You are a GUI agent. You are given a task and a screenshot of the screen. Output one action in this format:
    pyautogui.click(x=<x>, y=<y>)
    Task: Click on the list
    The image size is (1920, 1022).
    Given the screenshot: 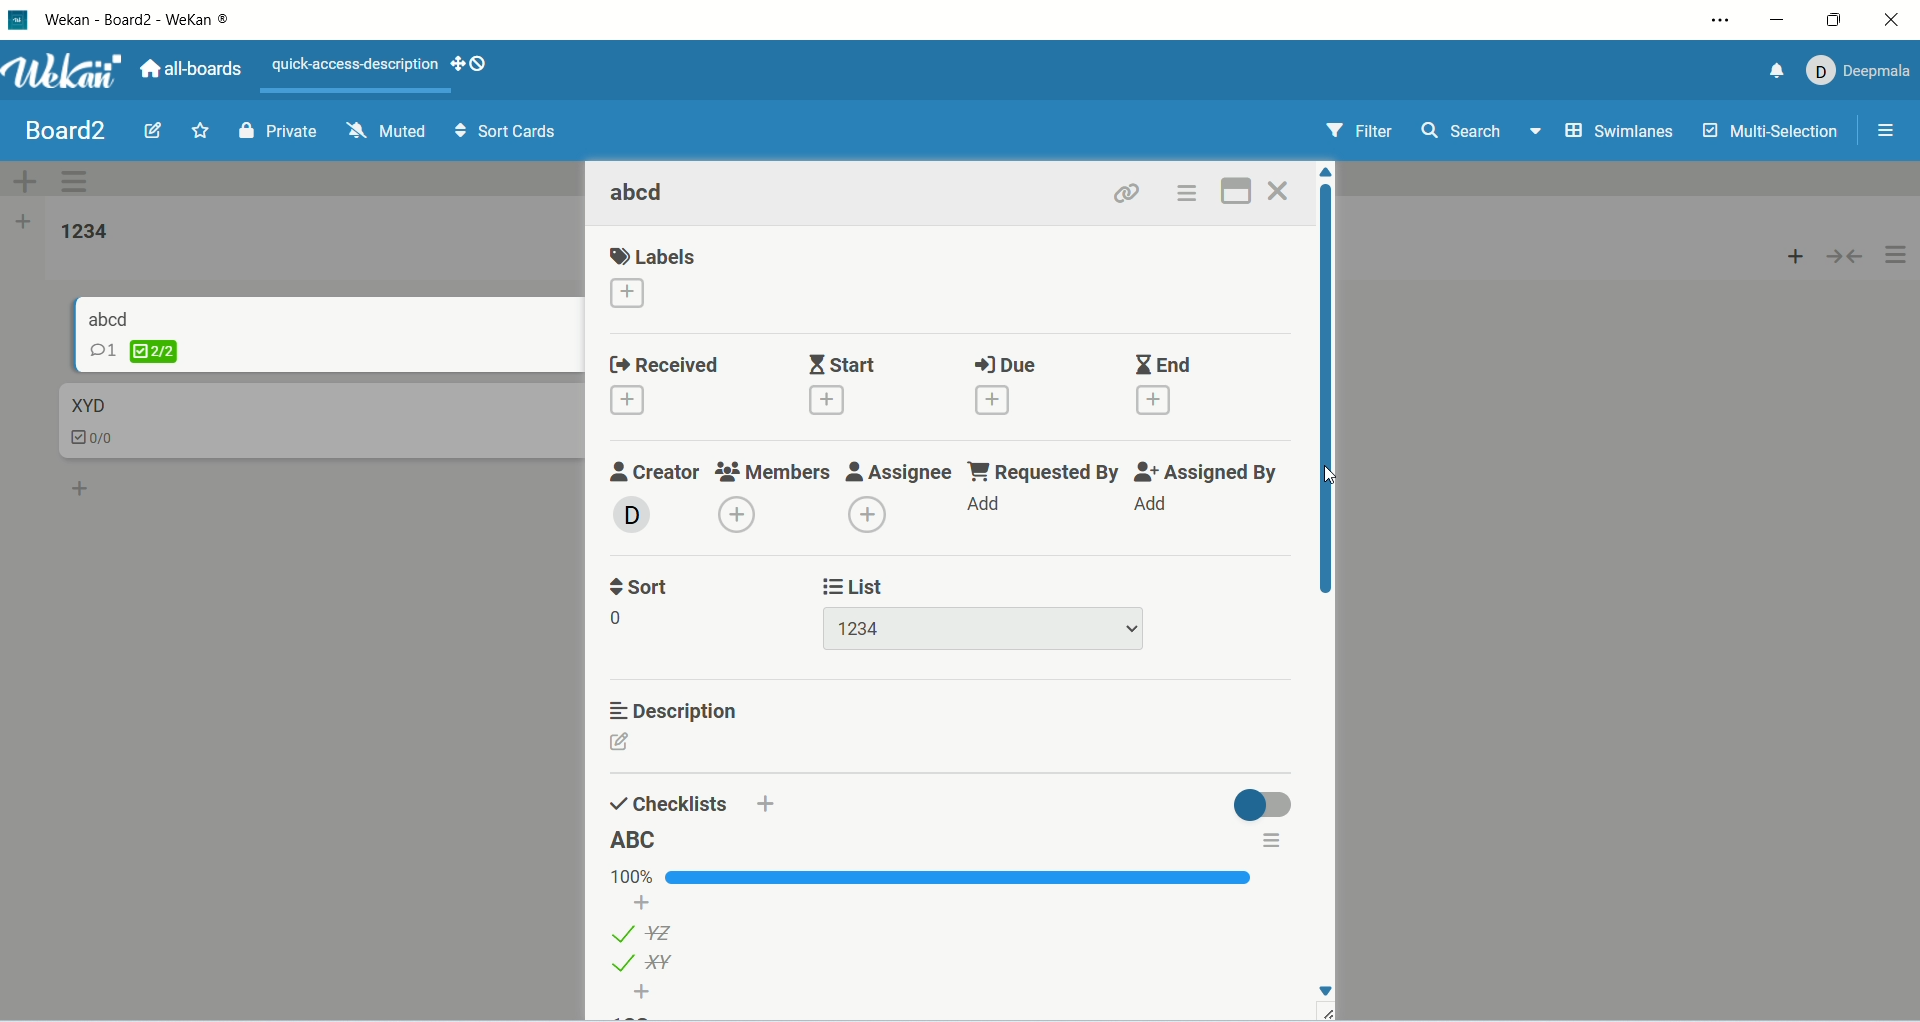 What is the action you would take?
    pyautogui.click(x=855, y=588)
    